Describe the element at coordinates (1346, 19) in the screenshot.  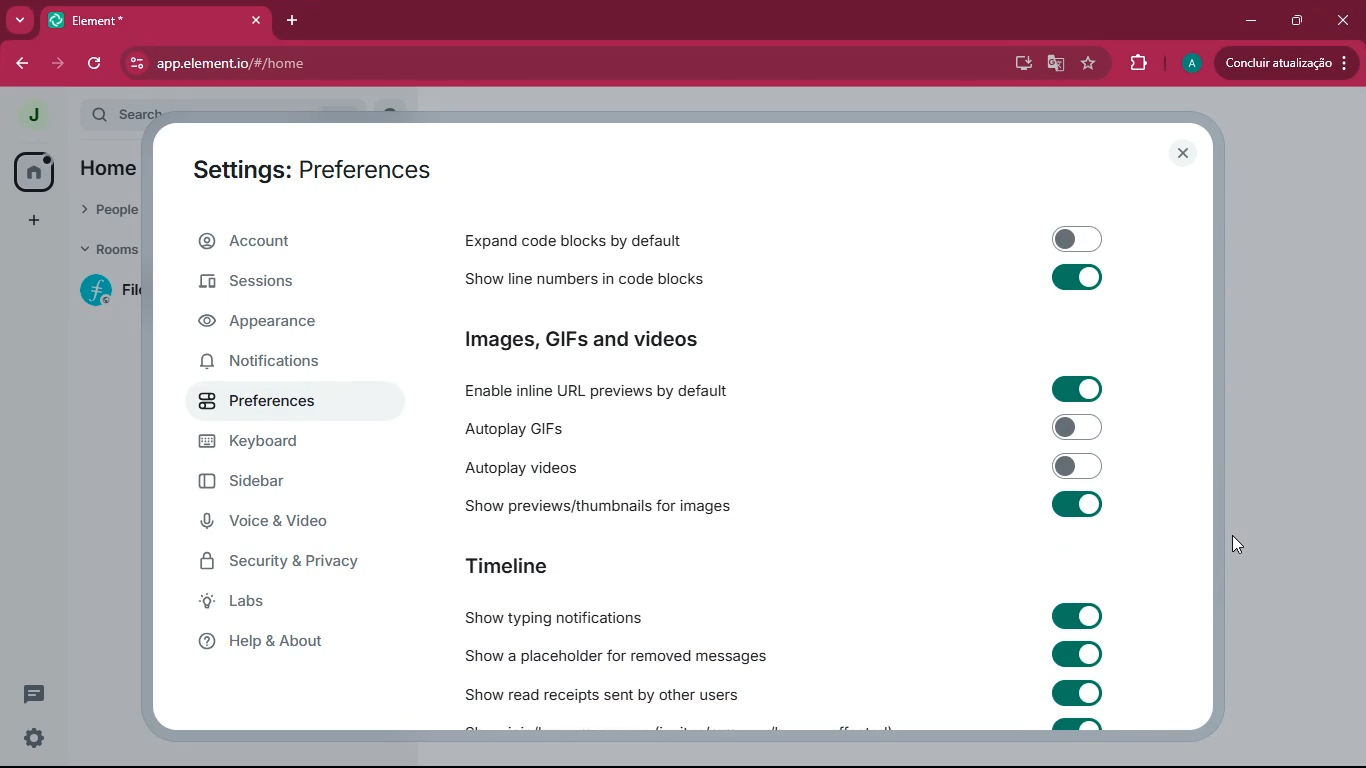
I see `close` at that location.